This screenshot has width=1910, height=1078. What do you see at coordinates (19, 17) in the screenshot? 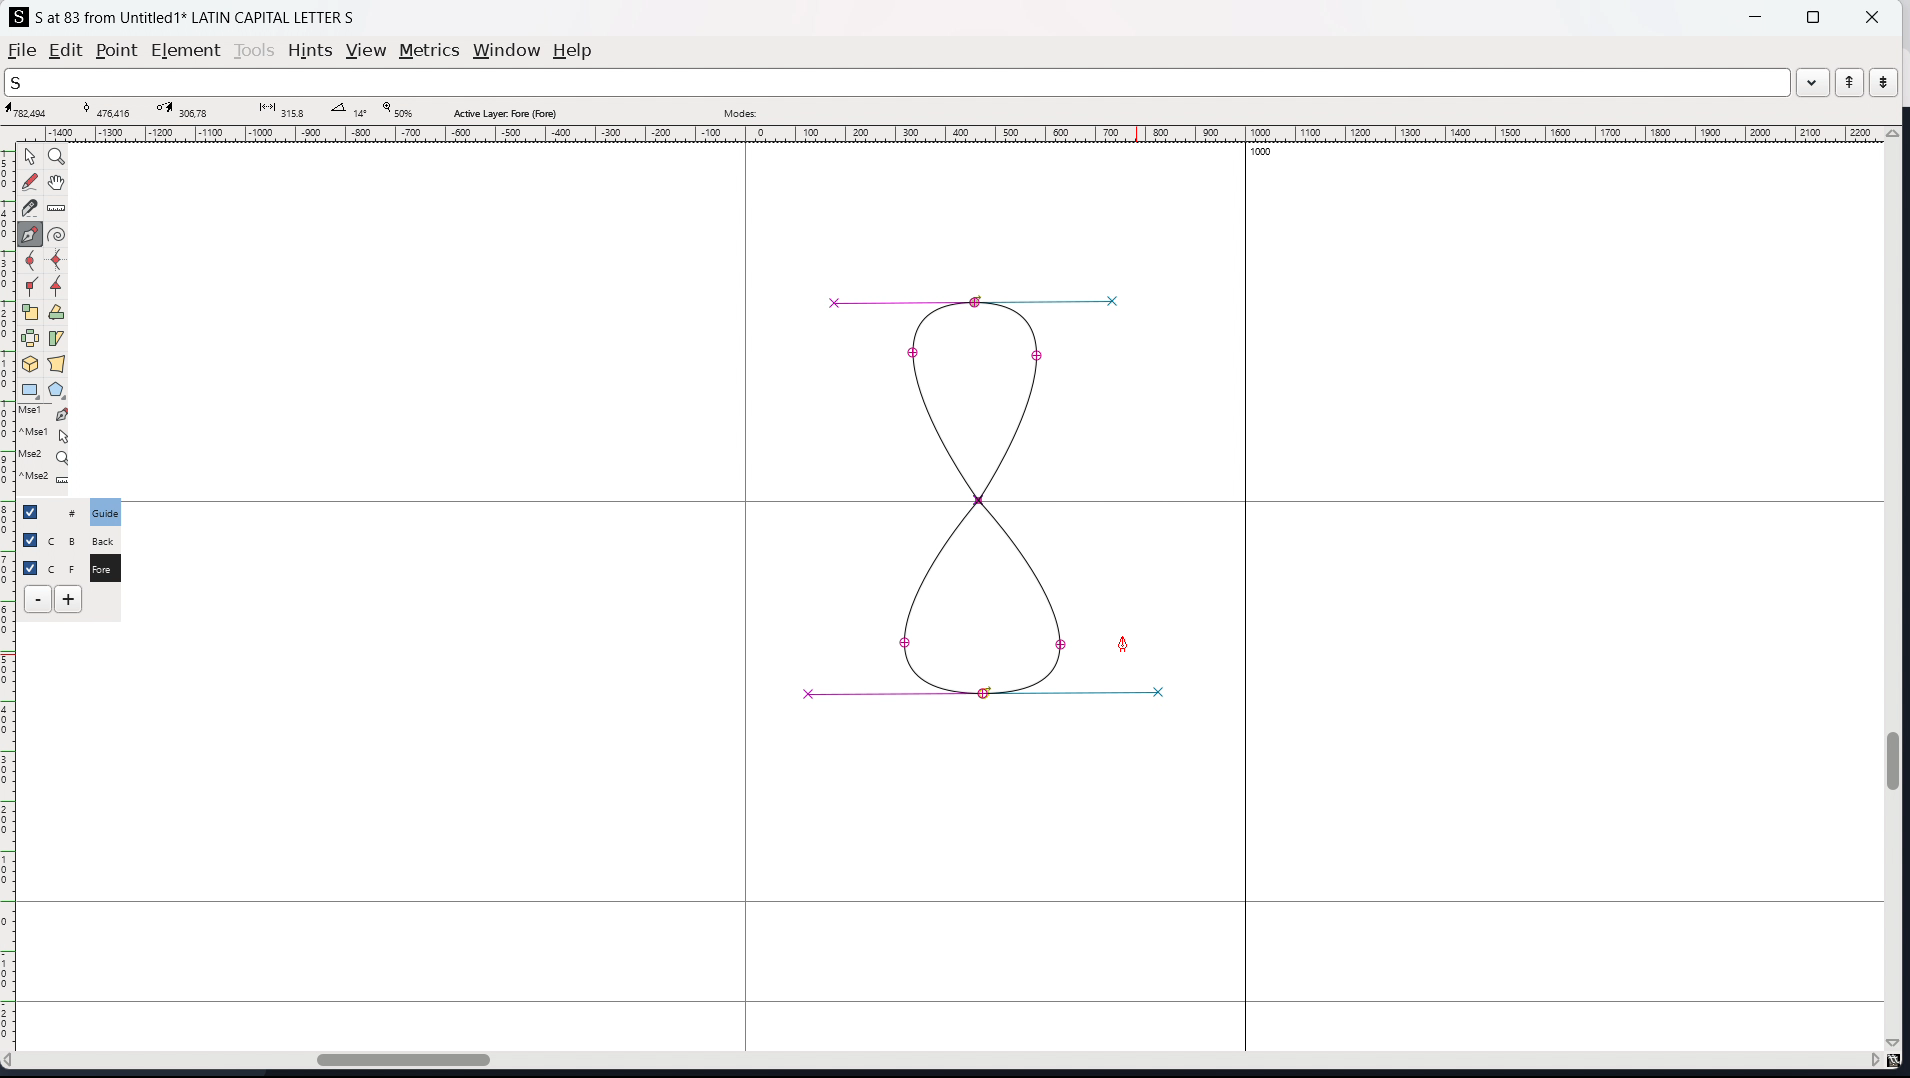
I see `logo` at bounding box center [19, 17].